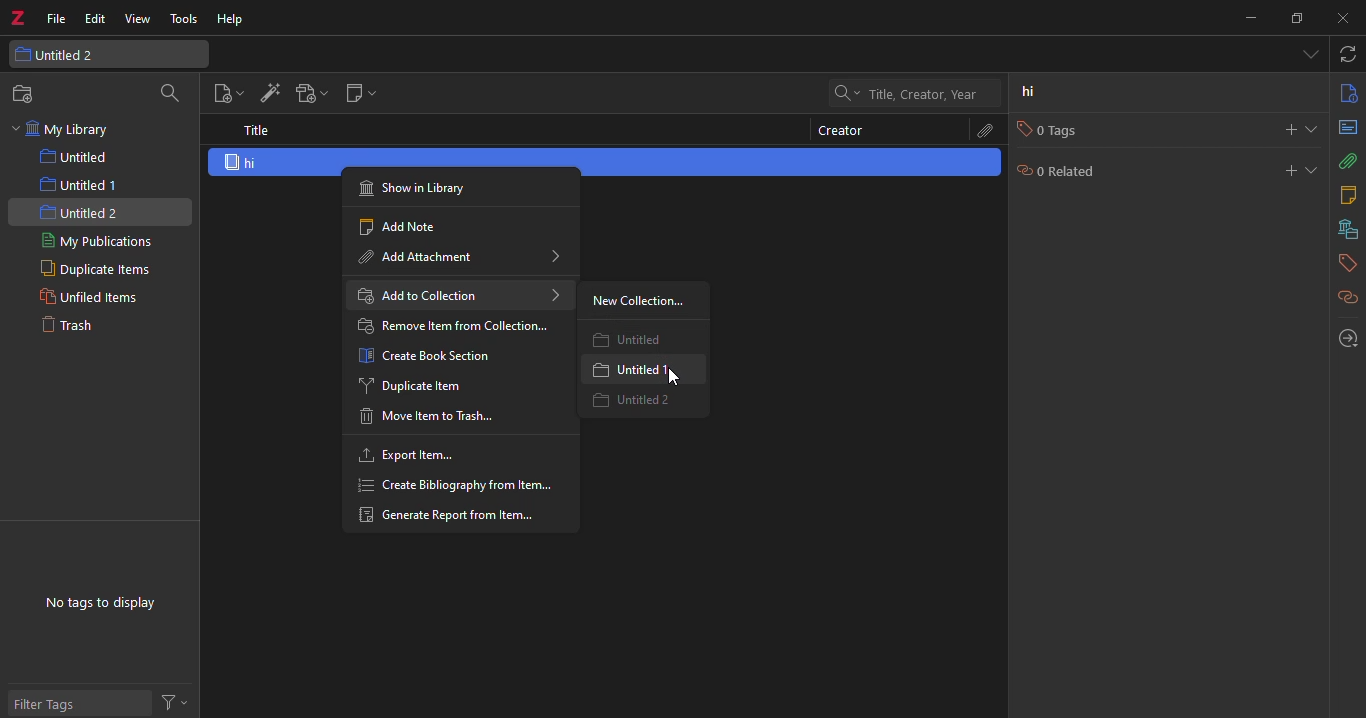  I want to click on untitled, so click(81, 157).